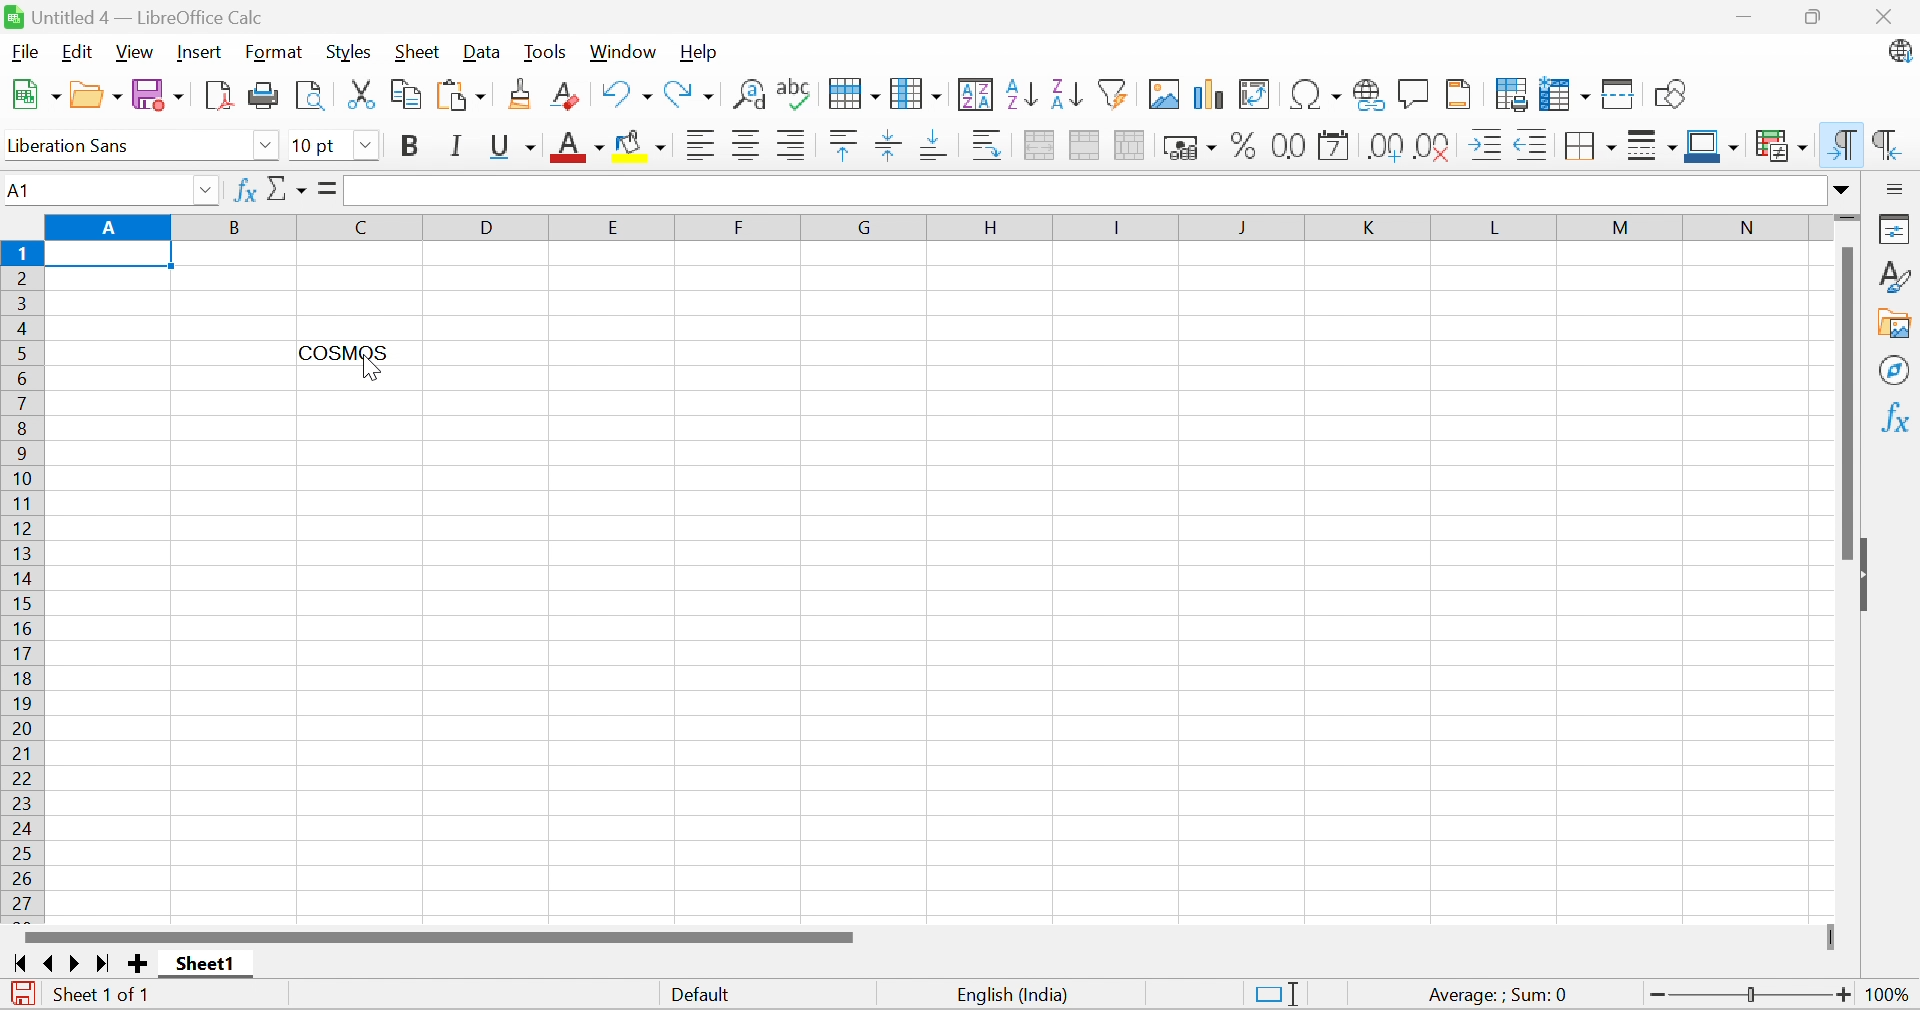  What do you see at coordinates (1897, 325) in the screenshot?
I see `Gallery` at bounding box center [1897, 325].